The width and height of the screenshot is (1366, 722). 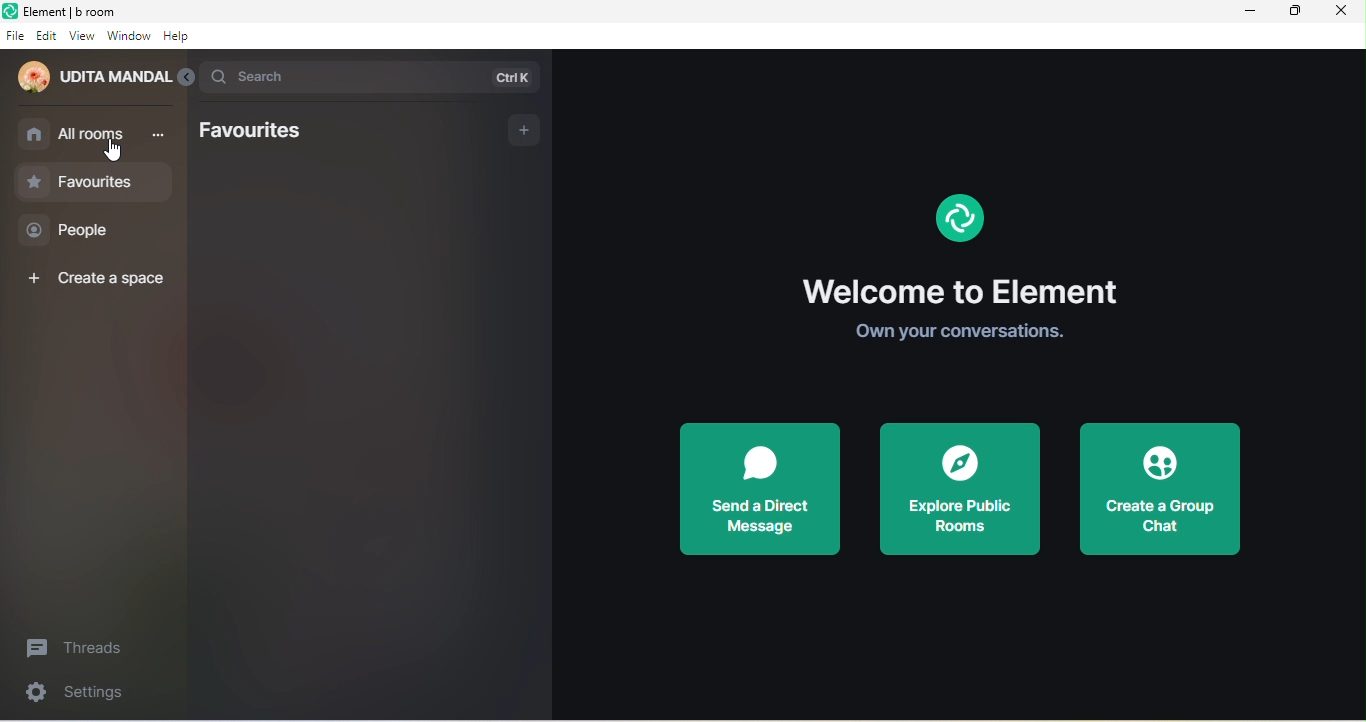 What do you see at coordinates (78, 231) in the screenshot?
I see `people` at bounding box center [78, 231].